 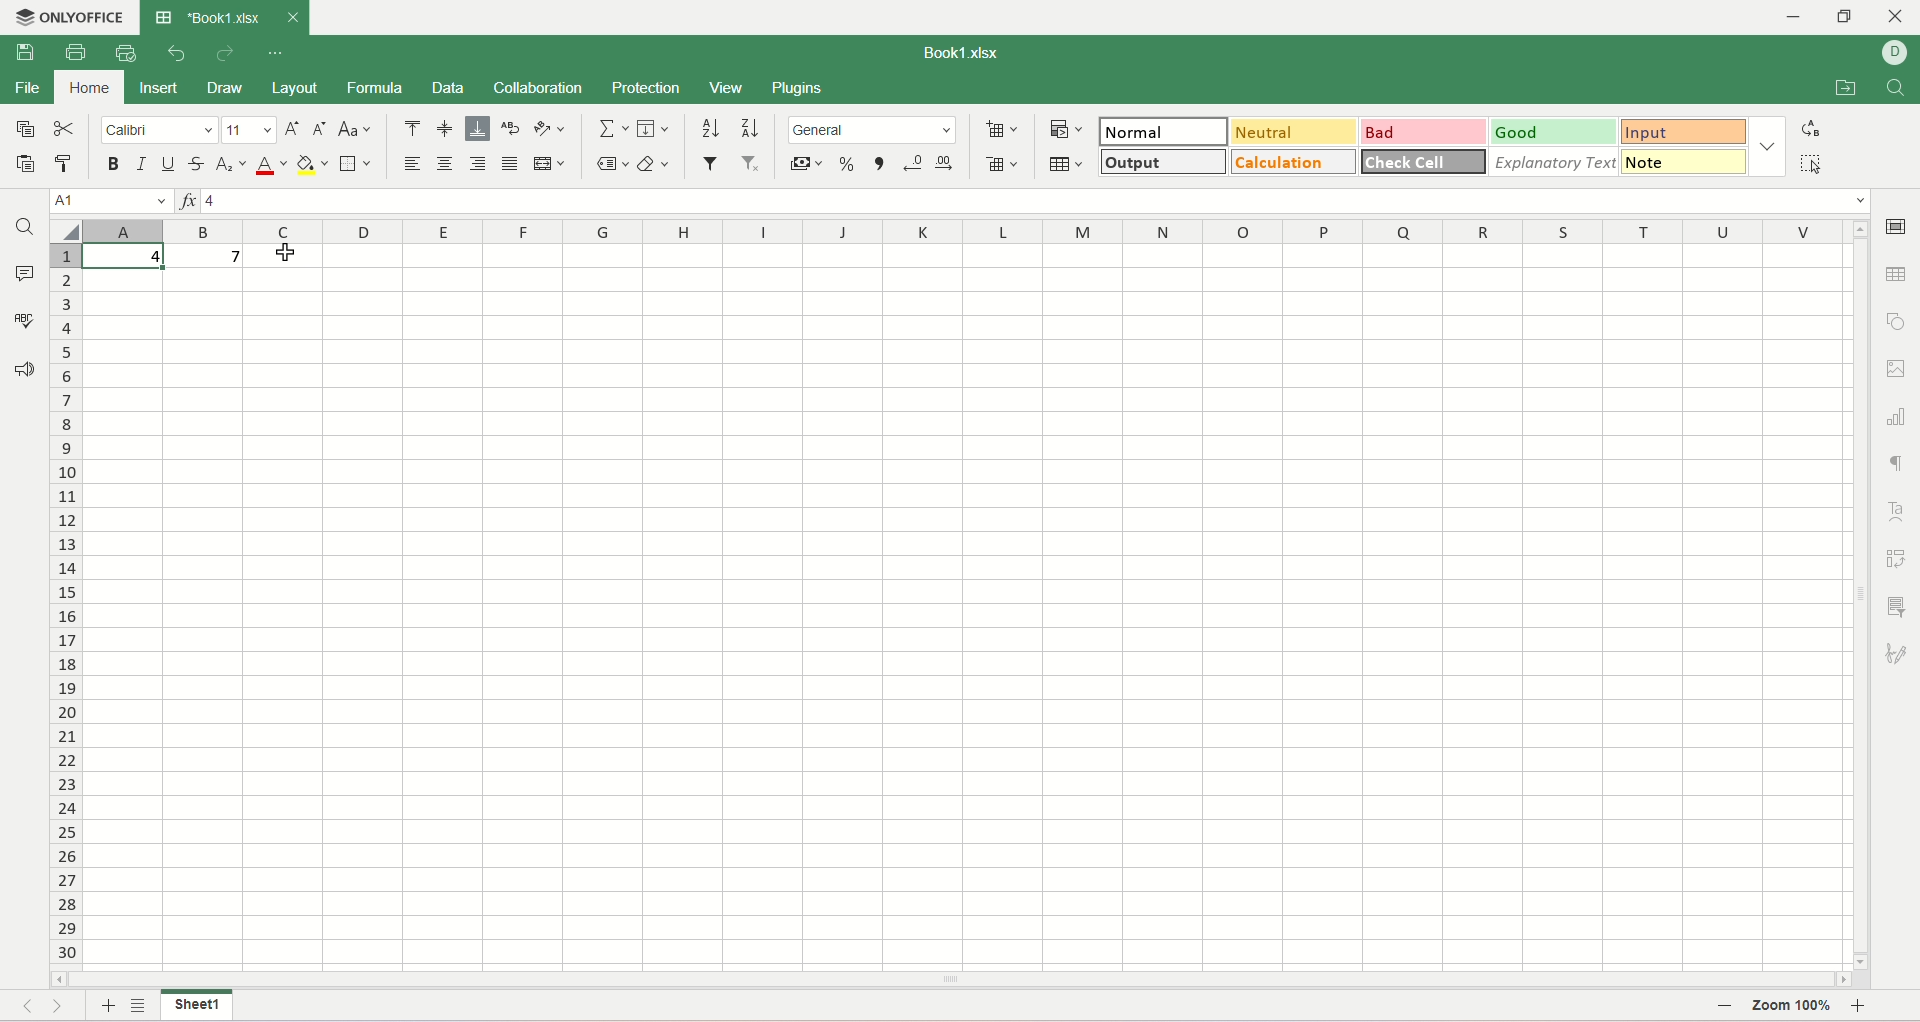 I want to click on input, so click(x=1689, y=130).